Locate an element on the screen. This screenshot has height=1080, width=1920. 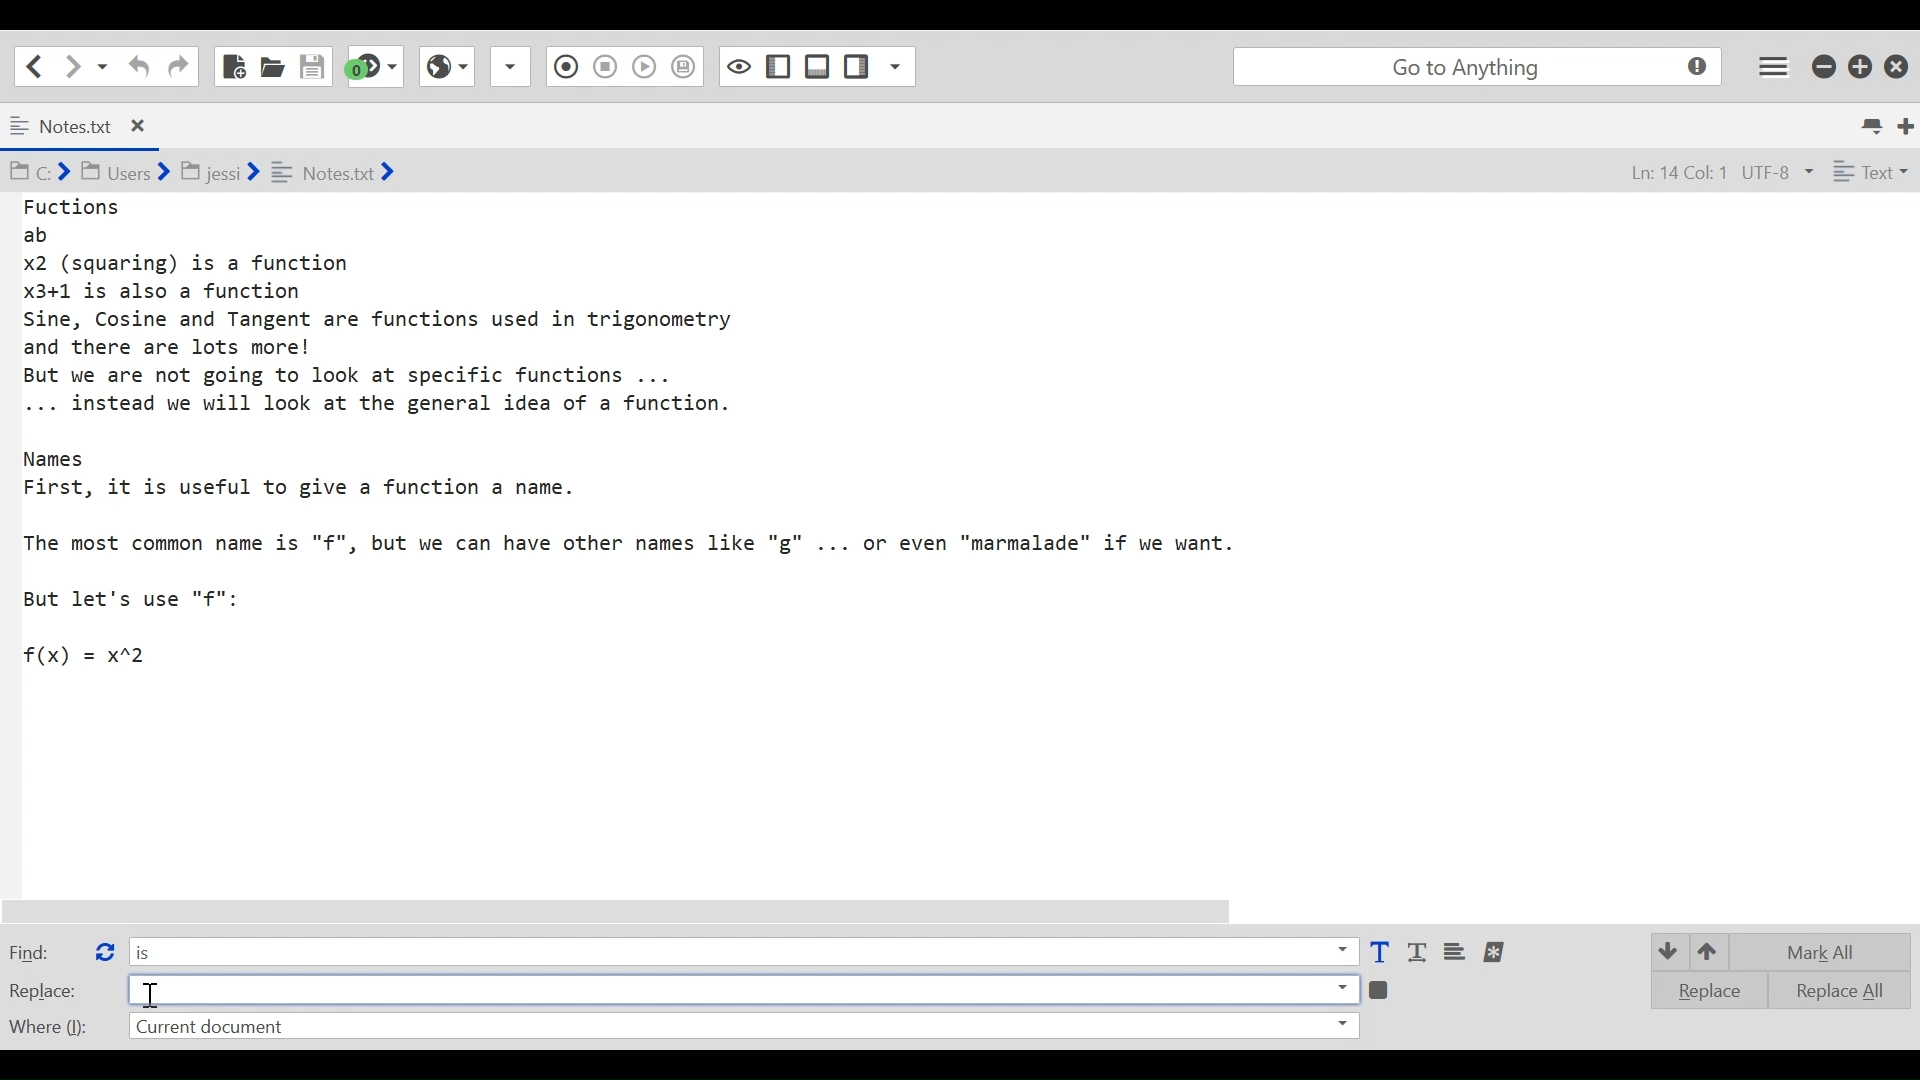
match case is located at coordinates (1379, 953).